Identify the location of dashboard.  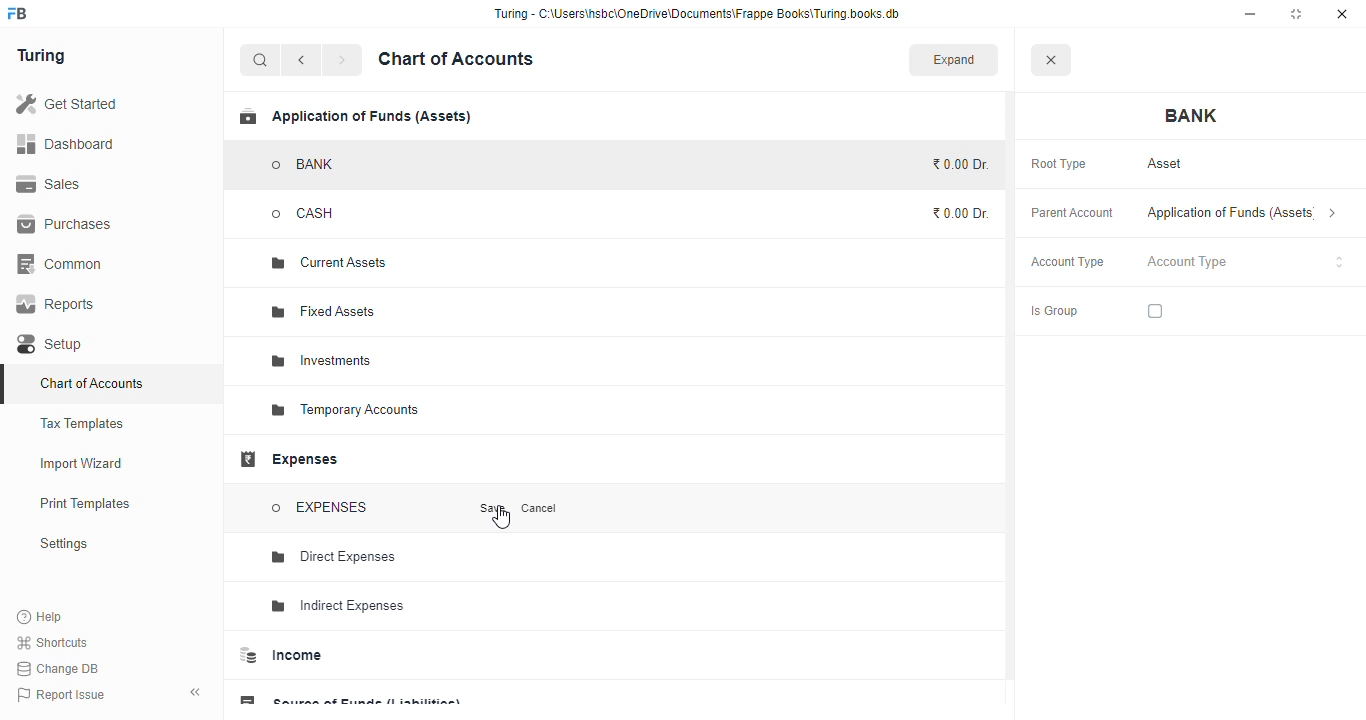
(65, 143).